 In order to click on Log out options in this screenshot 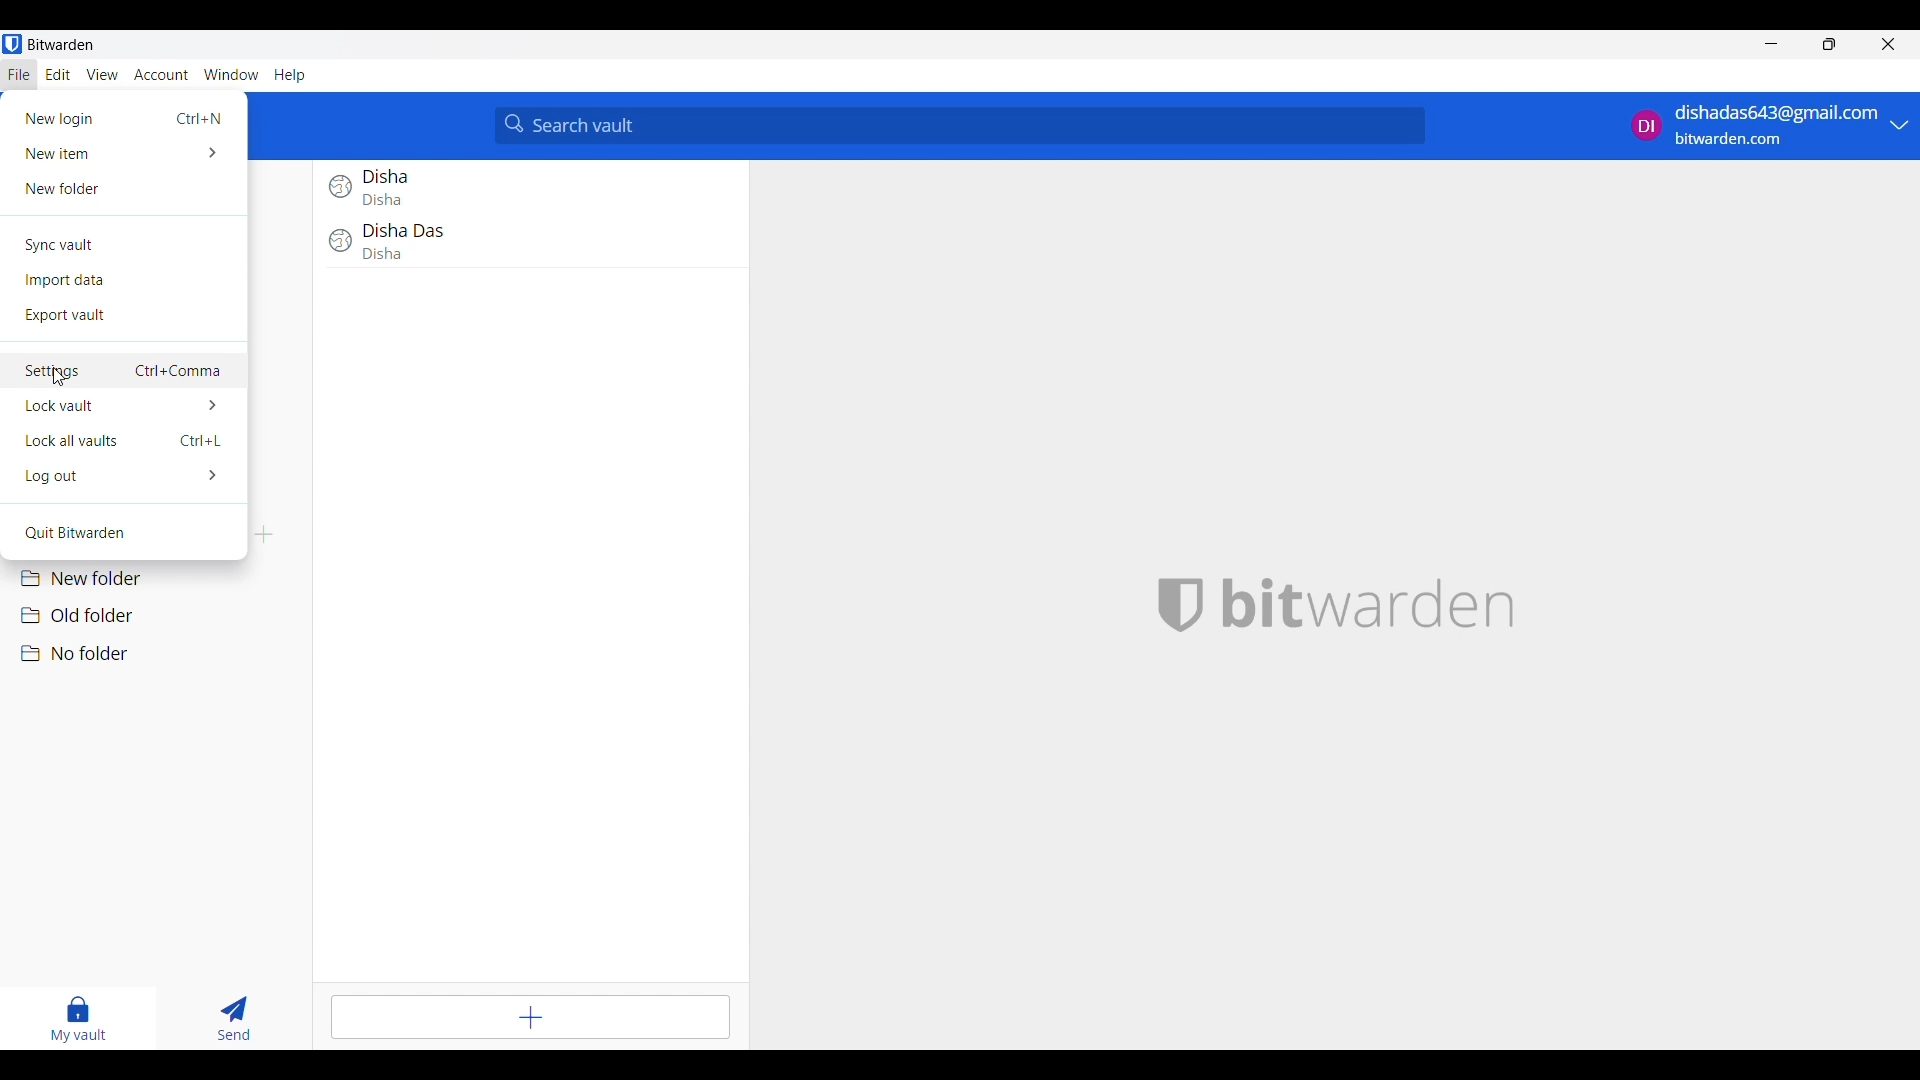, I will do `click(123, 477)`.